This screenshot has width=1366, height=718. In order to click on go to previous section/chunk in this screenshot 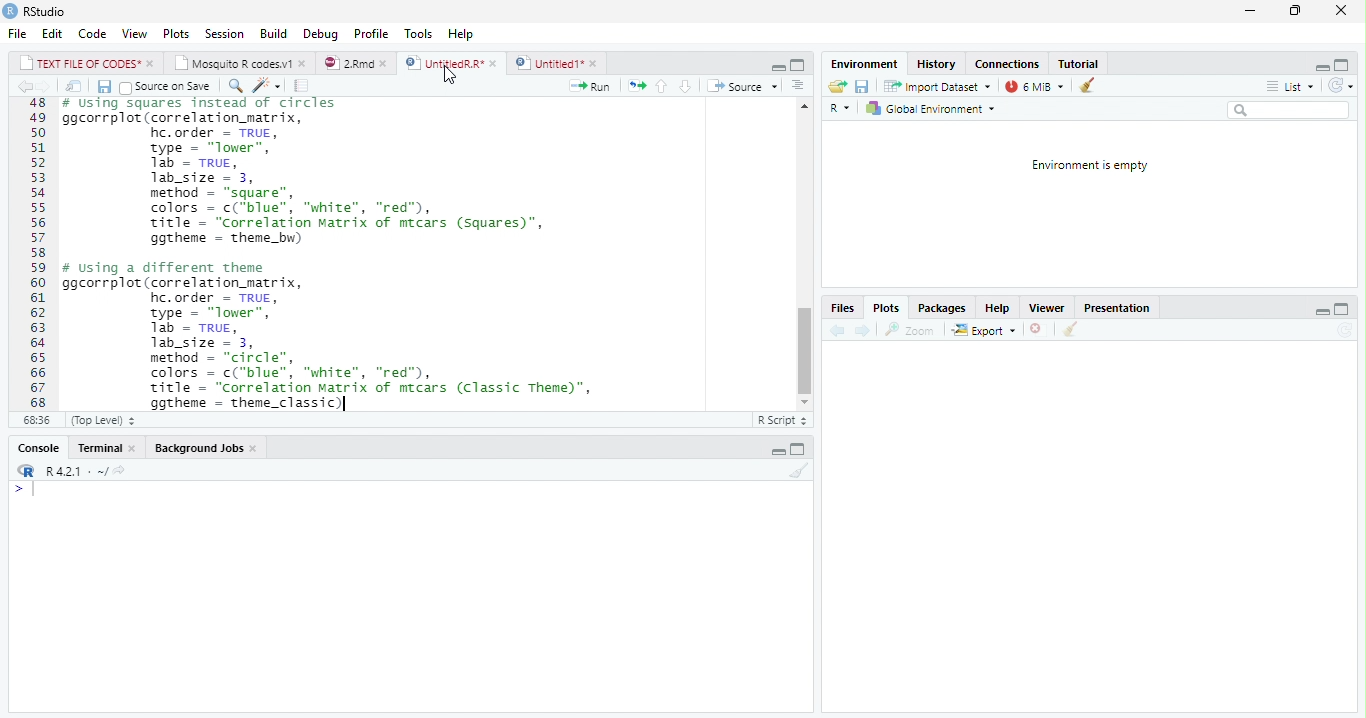, I will do `click(661, 86)`.